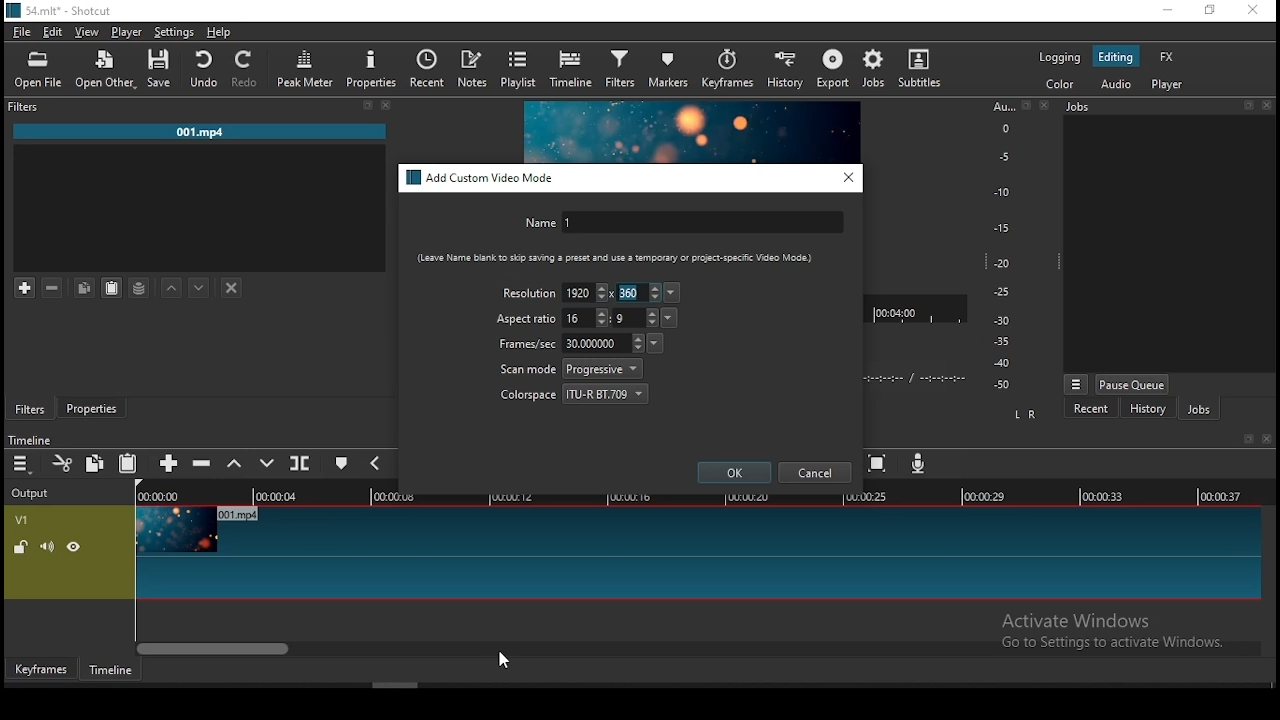  Describe the element at coordinates (863, 497) in the screenshot. I see `00:00:25` at that location.